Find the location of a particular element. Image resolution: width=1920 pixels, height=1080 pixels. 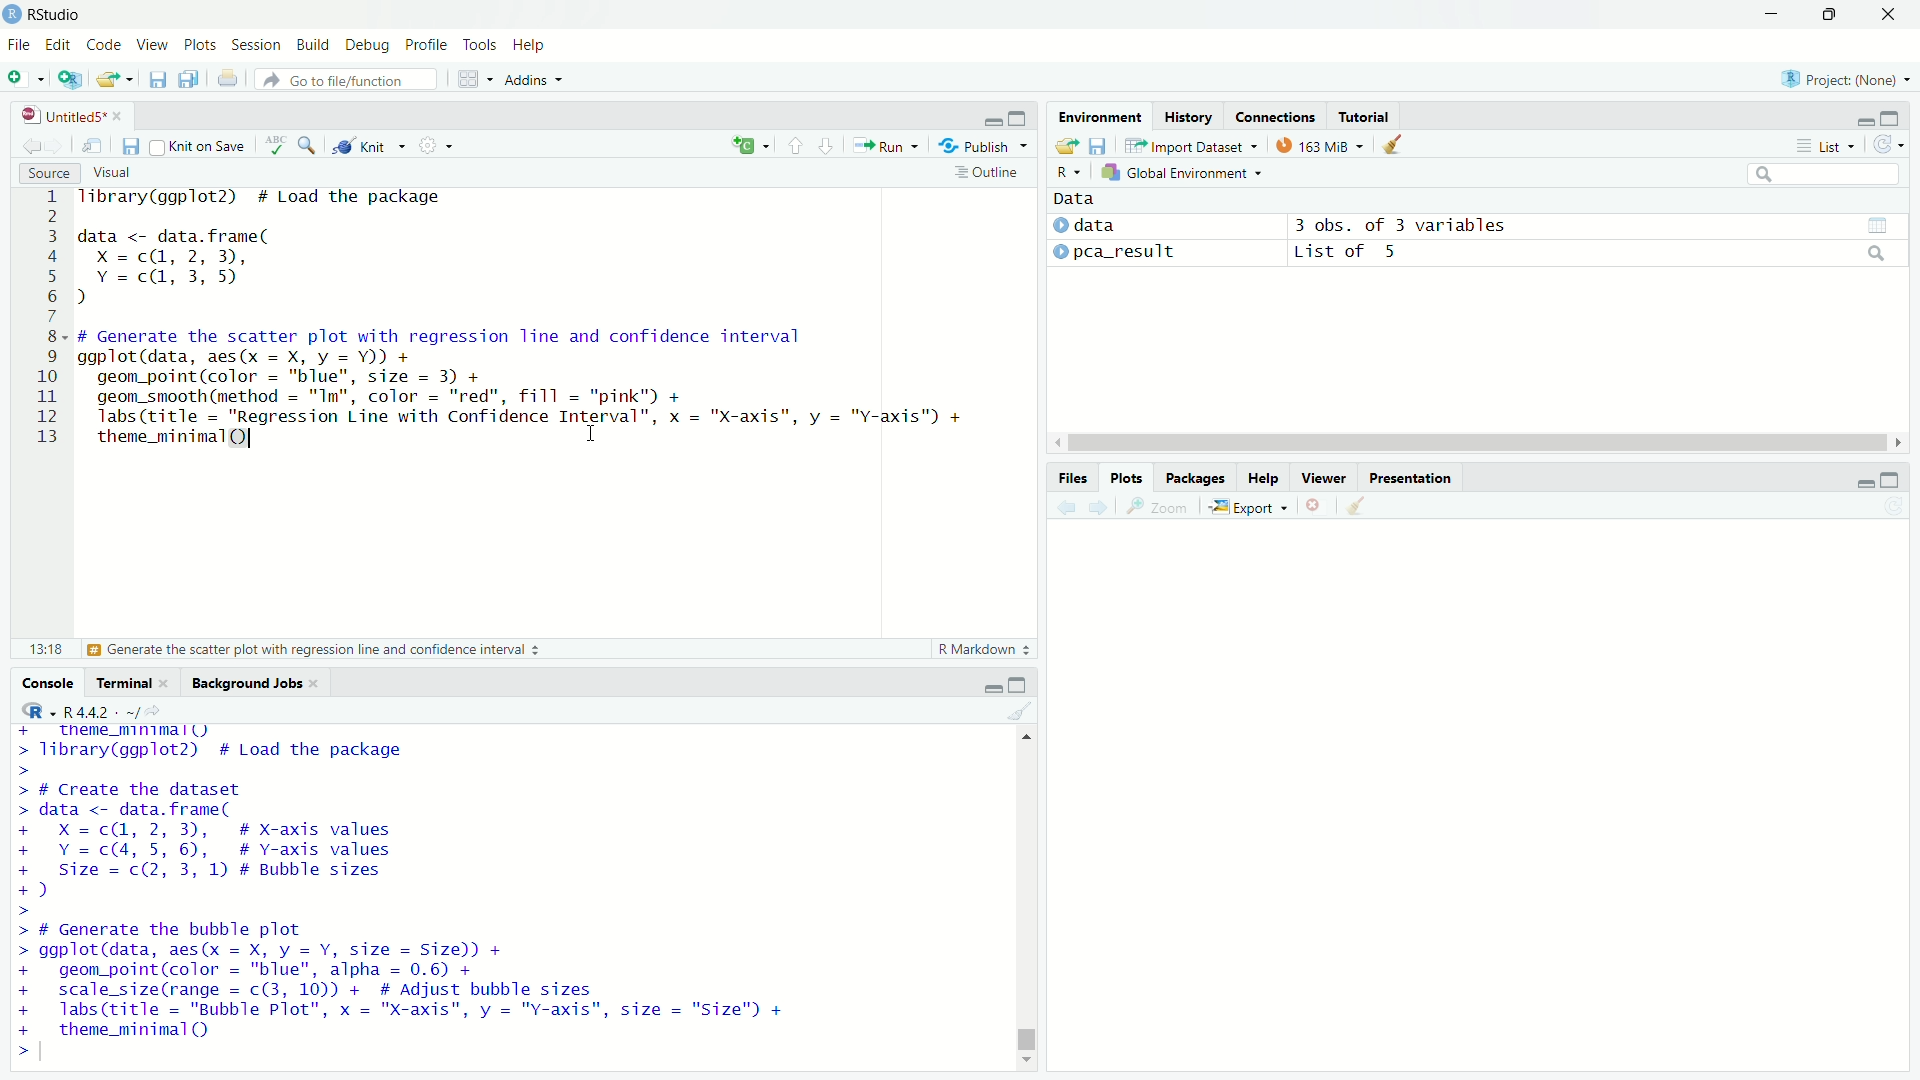

vertical scroll bar is located at coordinates (1027, 897).